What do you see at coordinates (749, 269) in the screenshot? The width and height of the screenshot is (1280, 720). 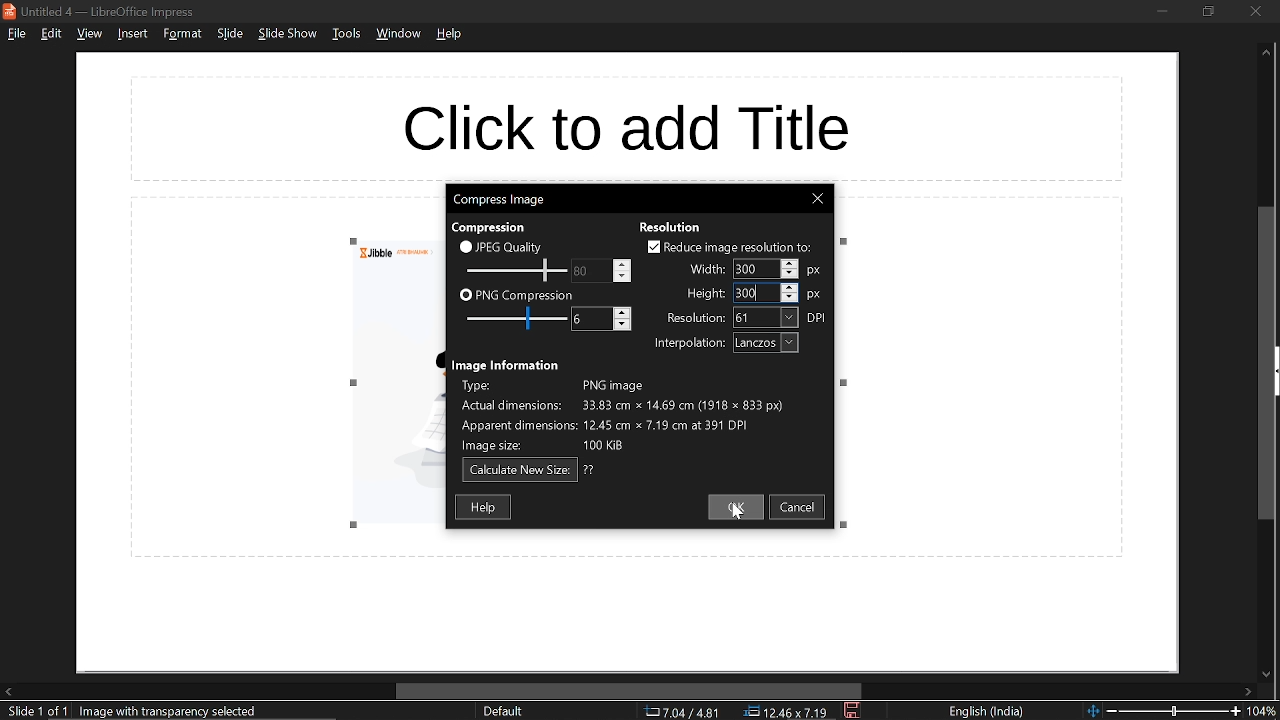 I see `Selected` at bounding box center [749, 269].